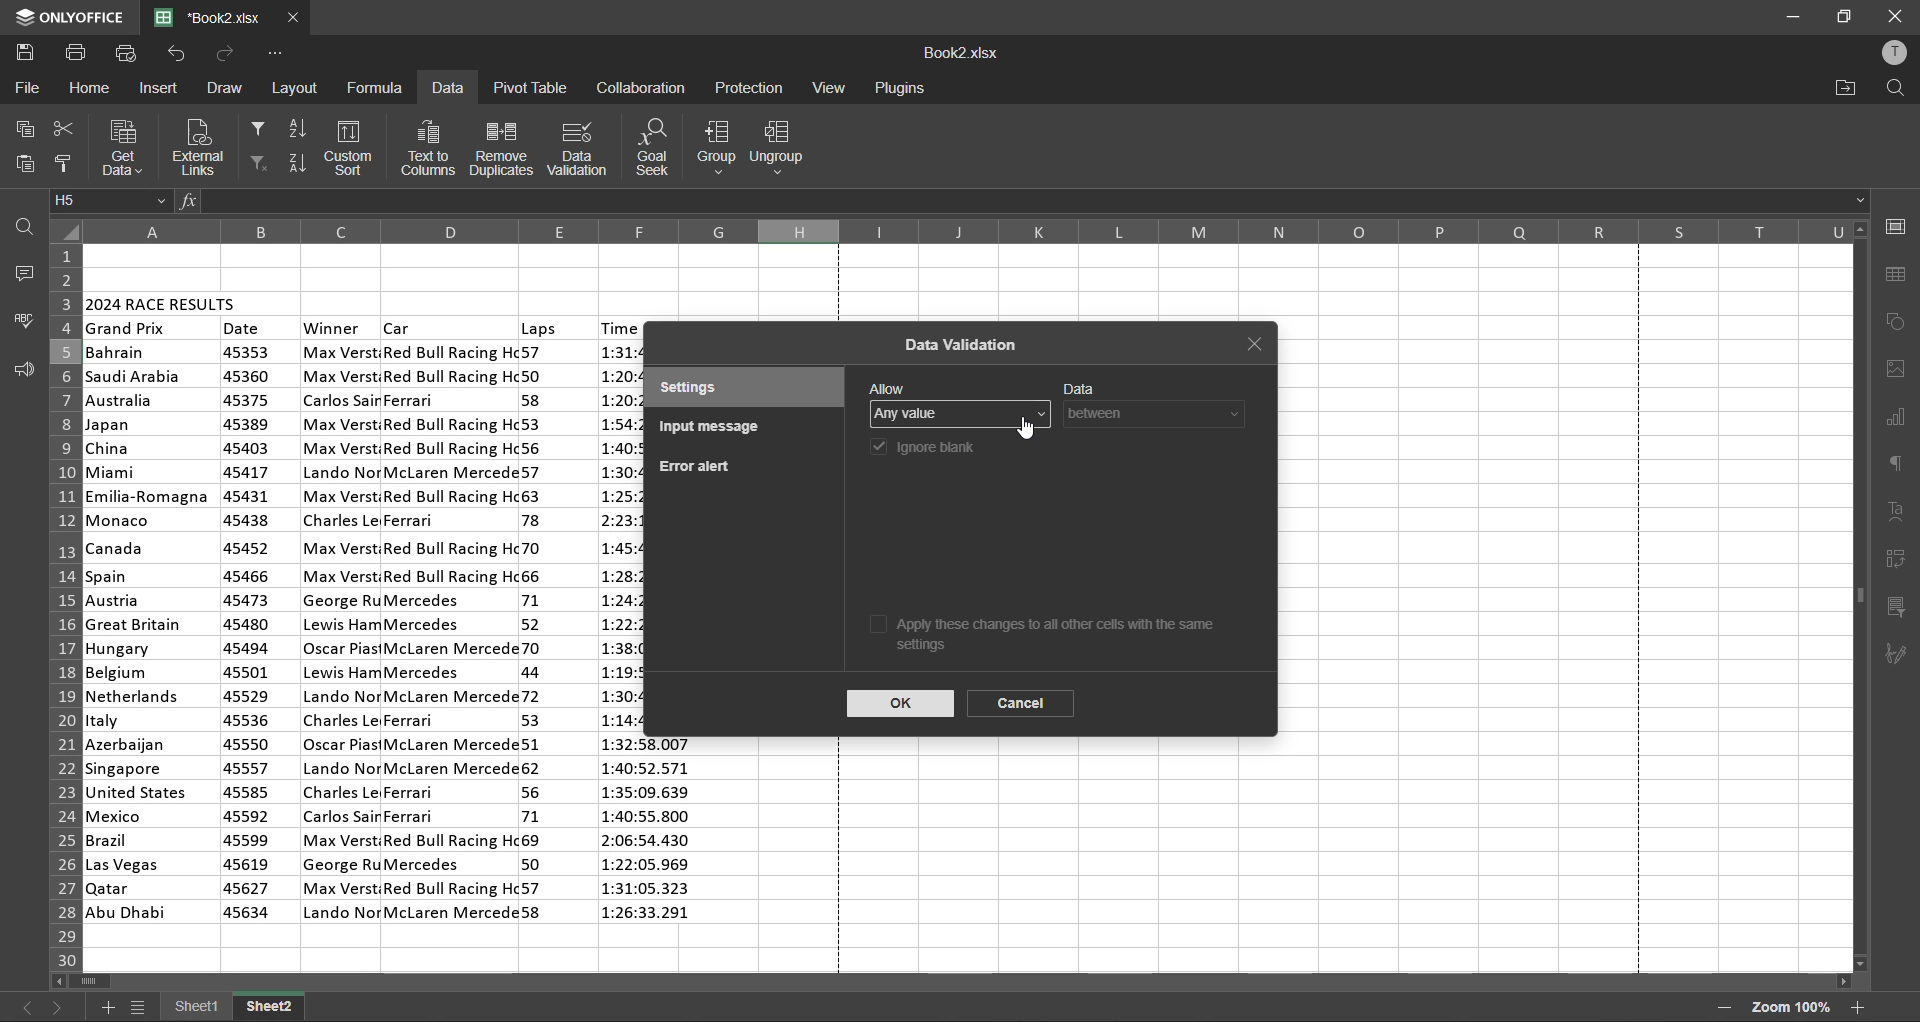 Image resolution: width=1920 pixels, height=1022 pixels. What do you see at coordinates (651, 834) in the screenshot?
I see `time` at bounding box center [651, 834].